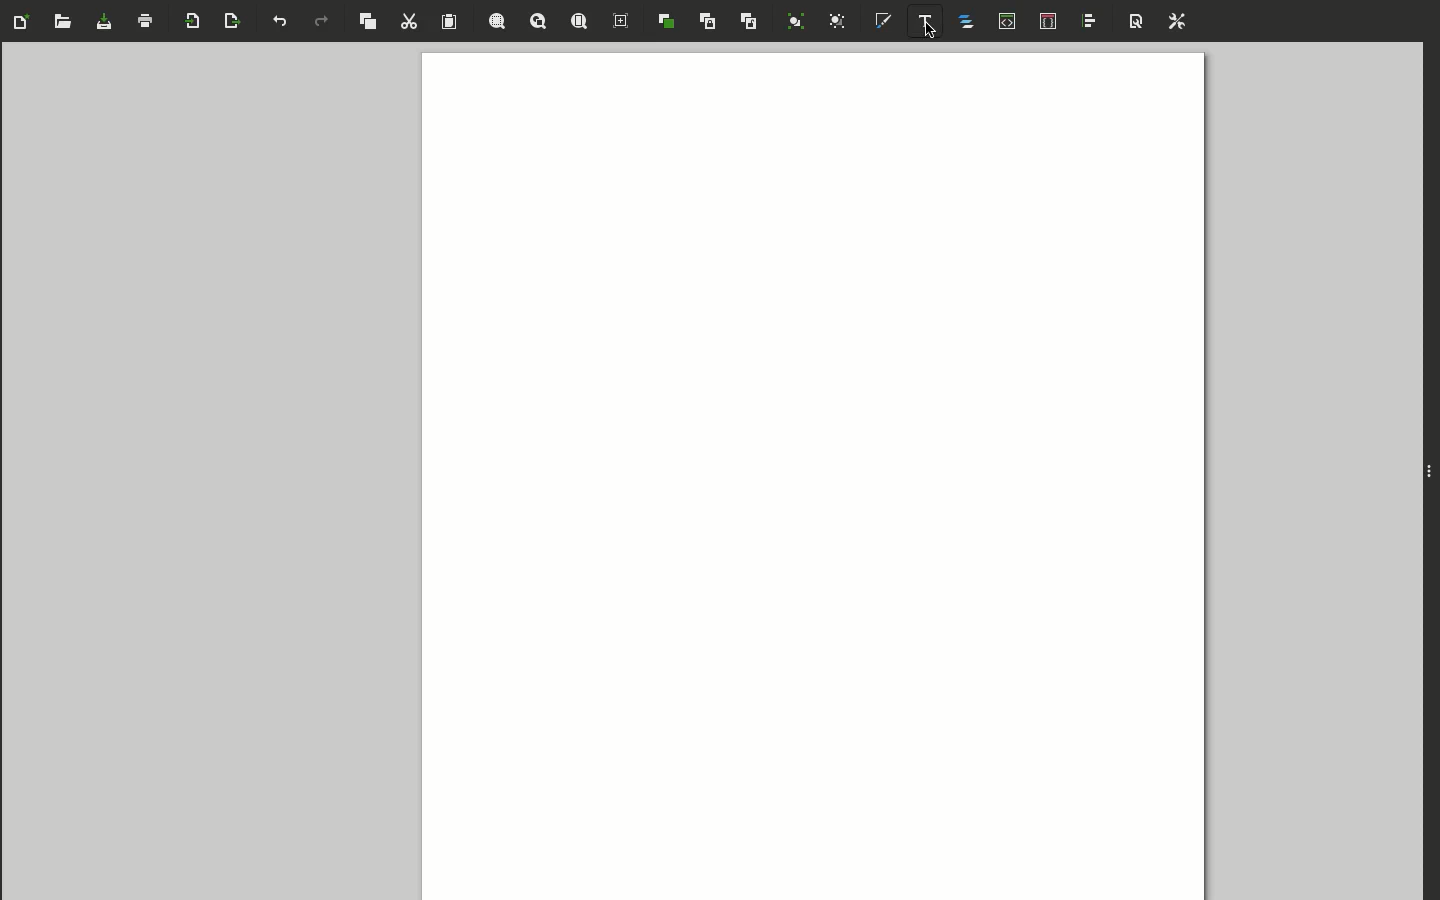 The height and width of the screenshot is (900, 1440). Describe the element at coordinates (667, 22) in the screenshot. I see `Duplicate` at that location.